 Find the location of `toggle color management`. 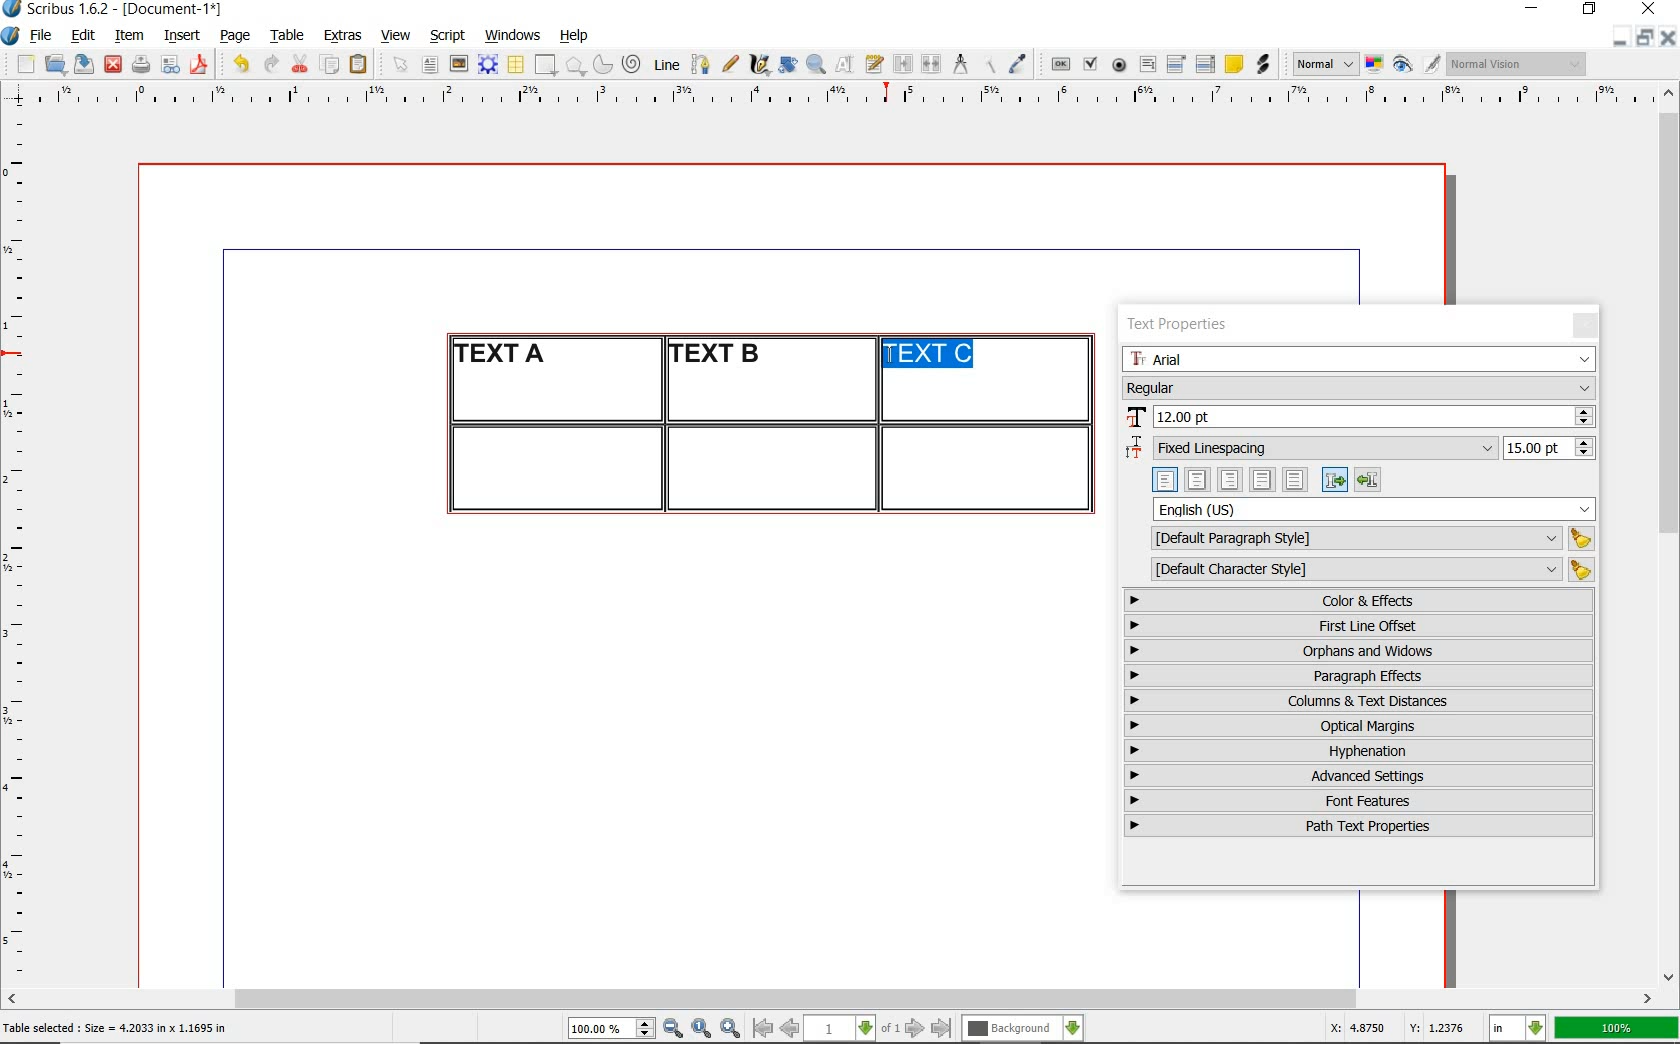

toggle color management is located at coordinates (1376, 66).